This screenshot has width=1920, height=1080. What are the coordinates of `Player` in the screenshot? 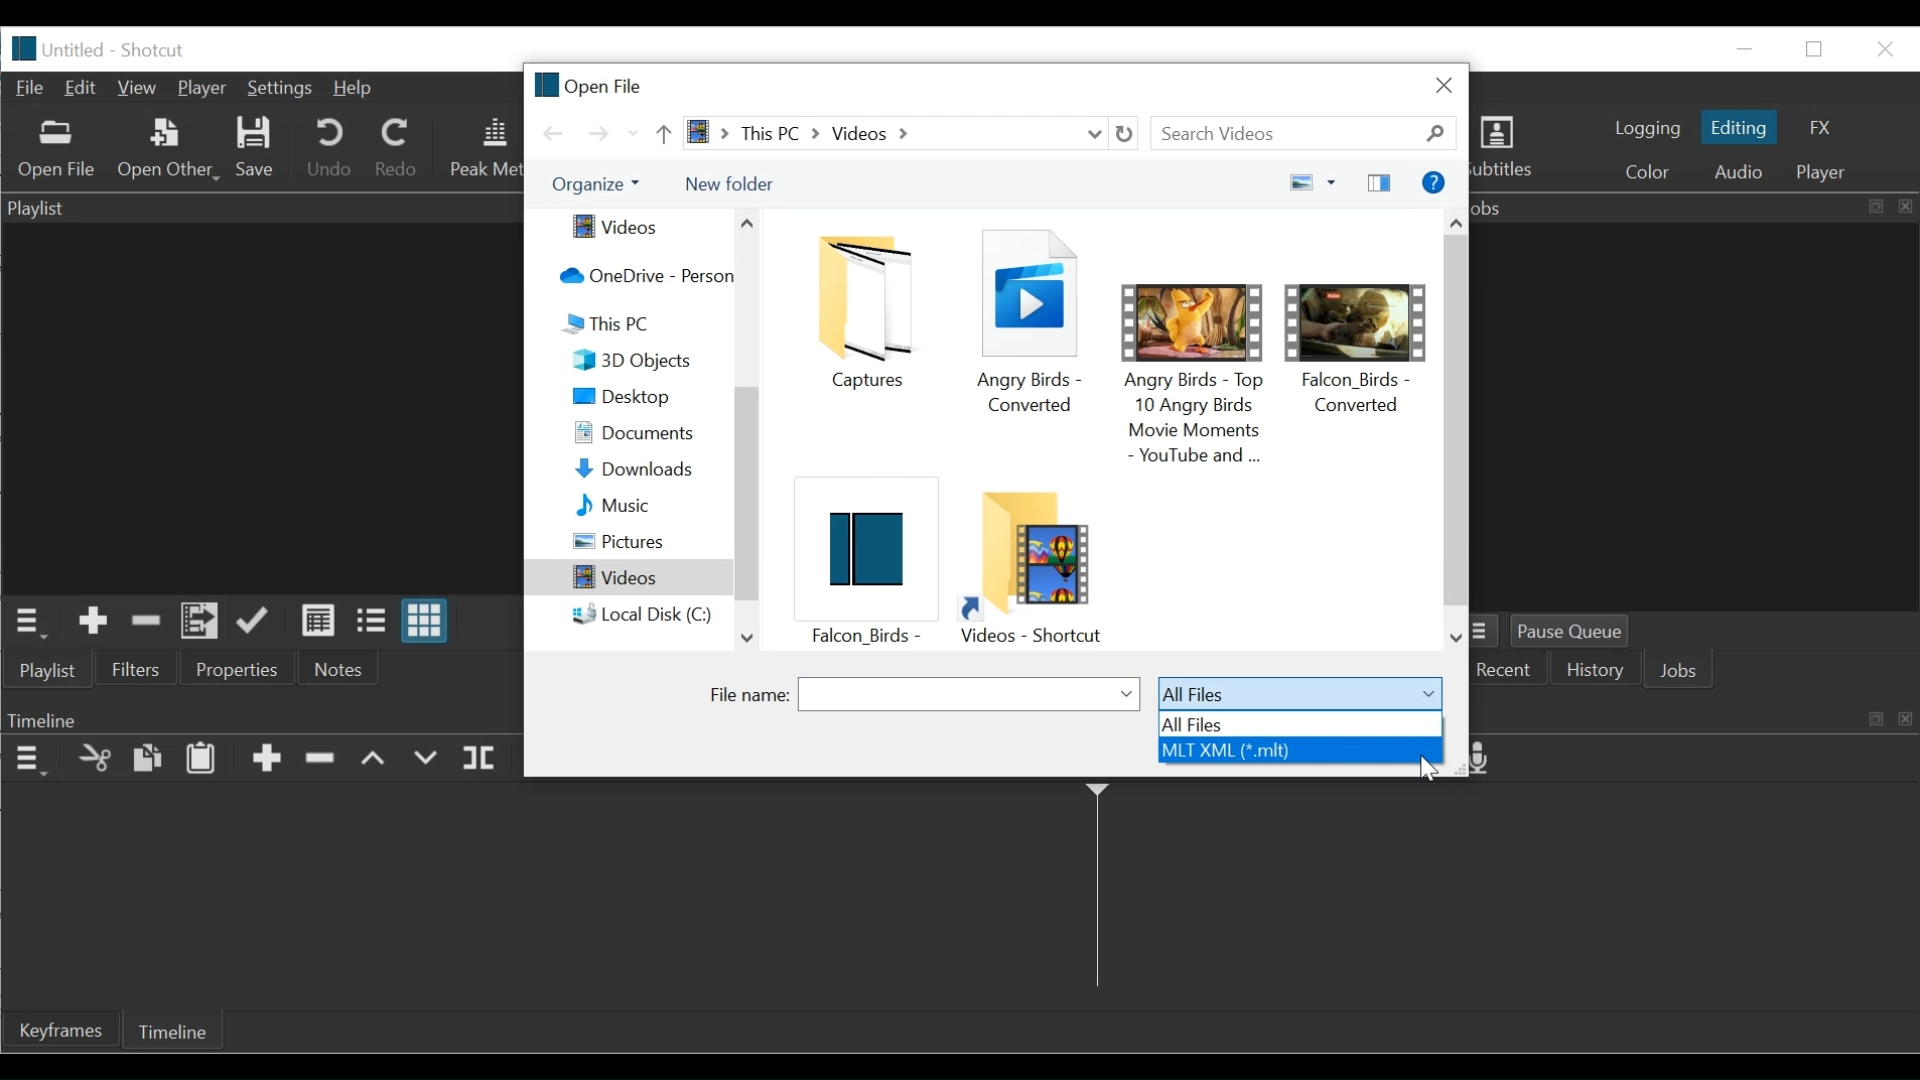 It's located at (202, 89).